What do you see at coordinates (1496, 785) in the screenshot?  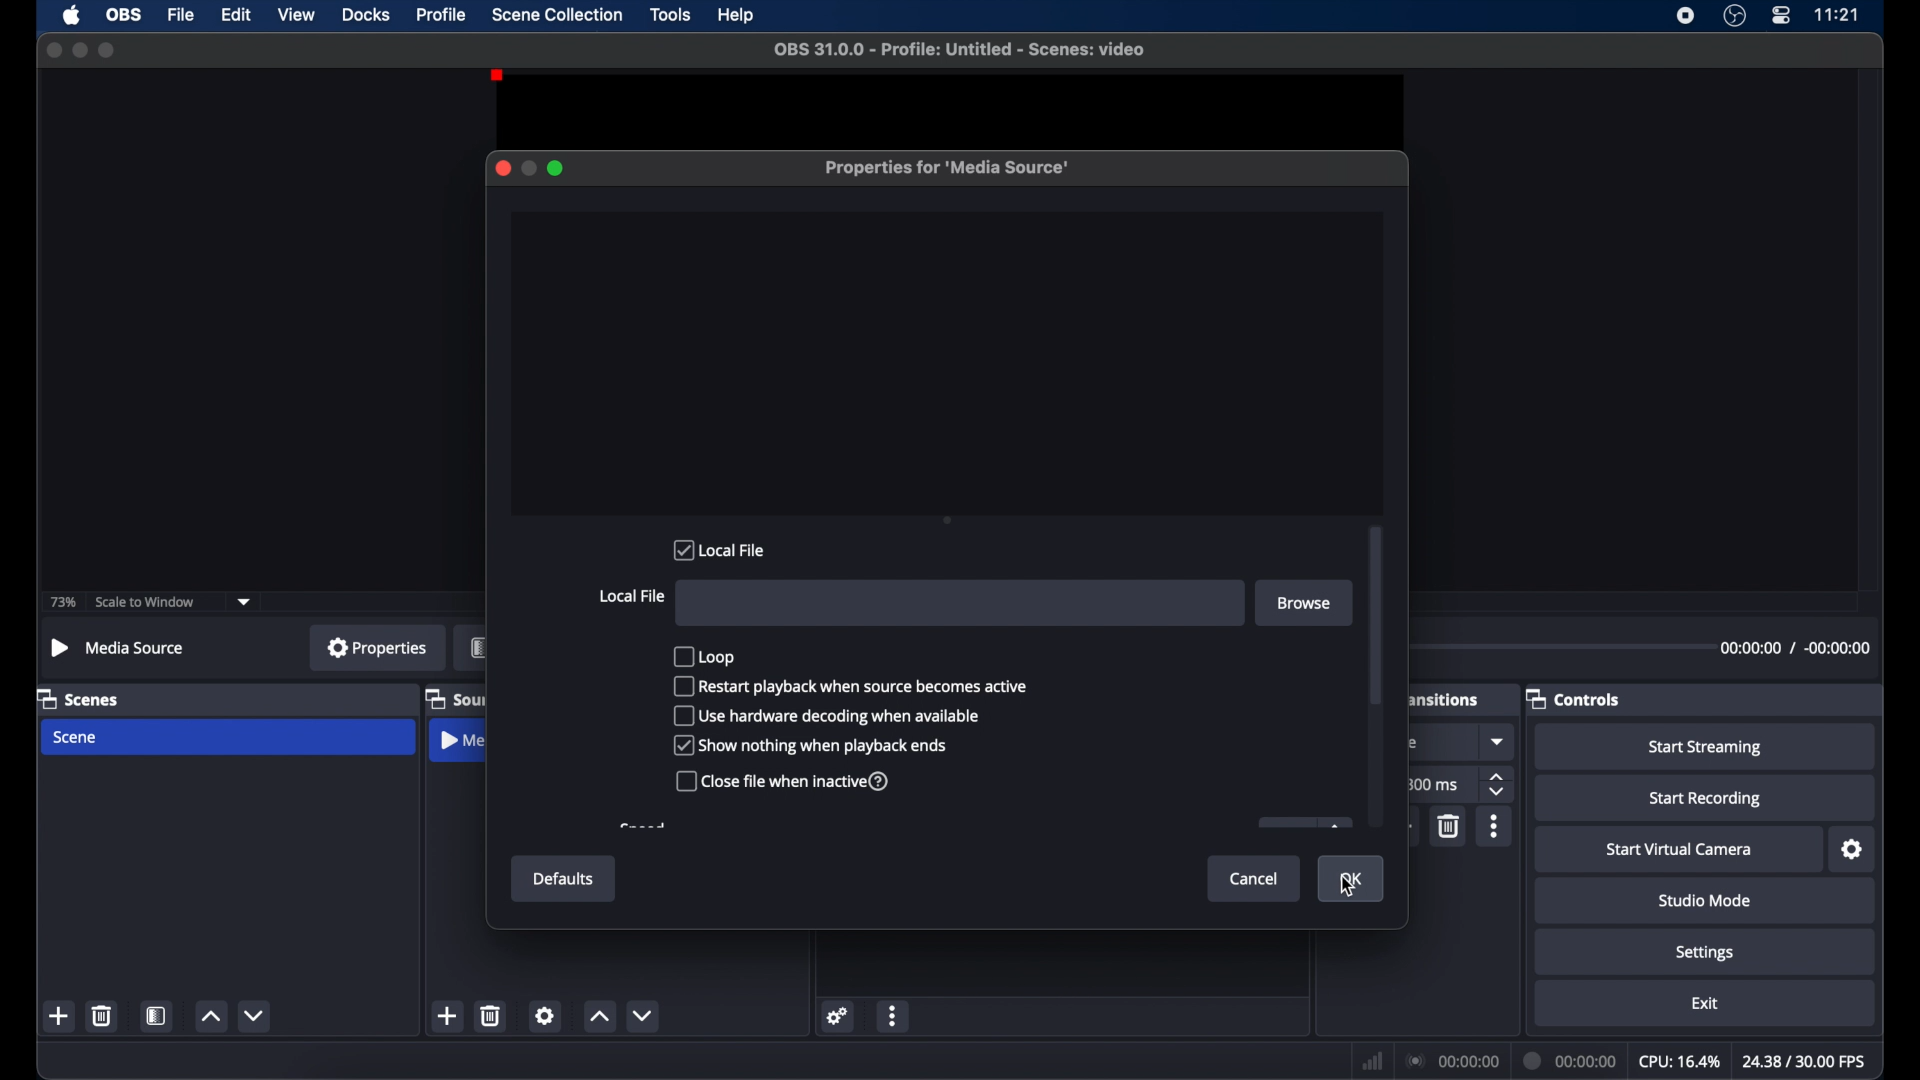 I see `stepper buttons` at bounding box center [1496, 785].